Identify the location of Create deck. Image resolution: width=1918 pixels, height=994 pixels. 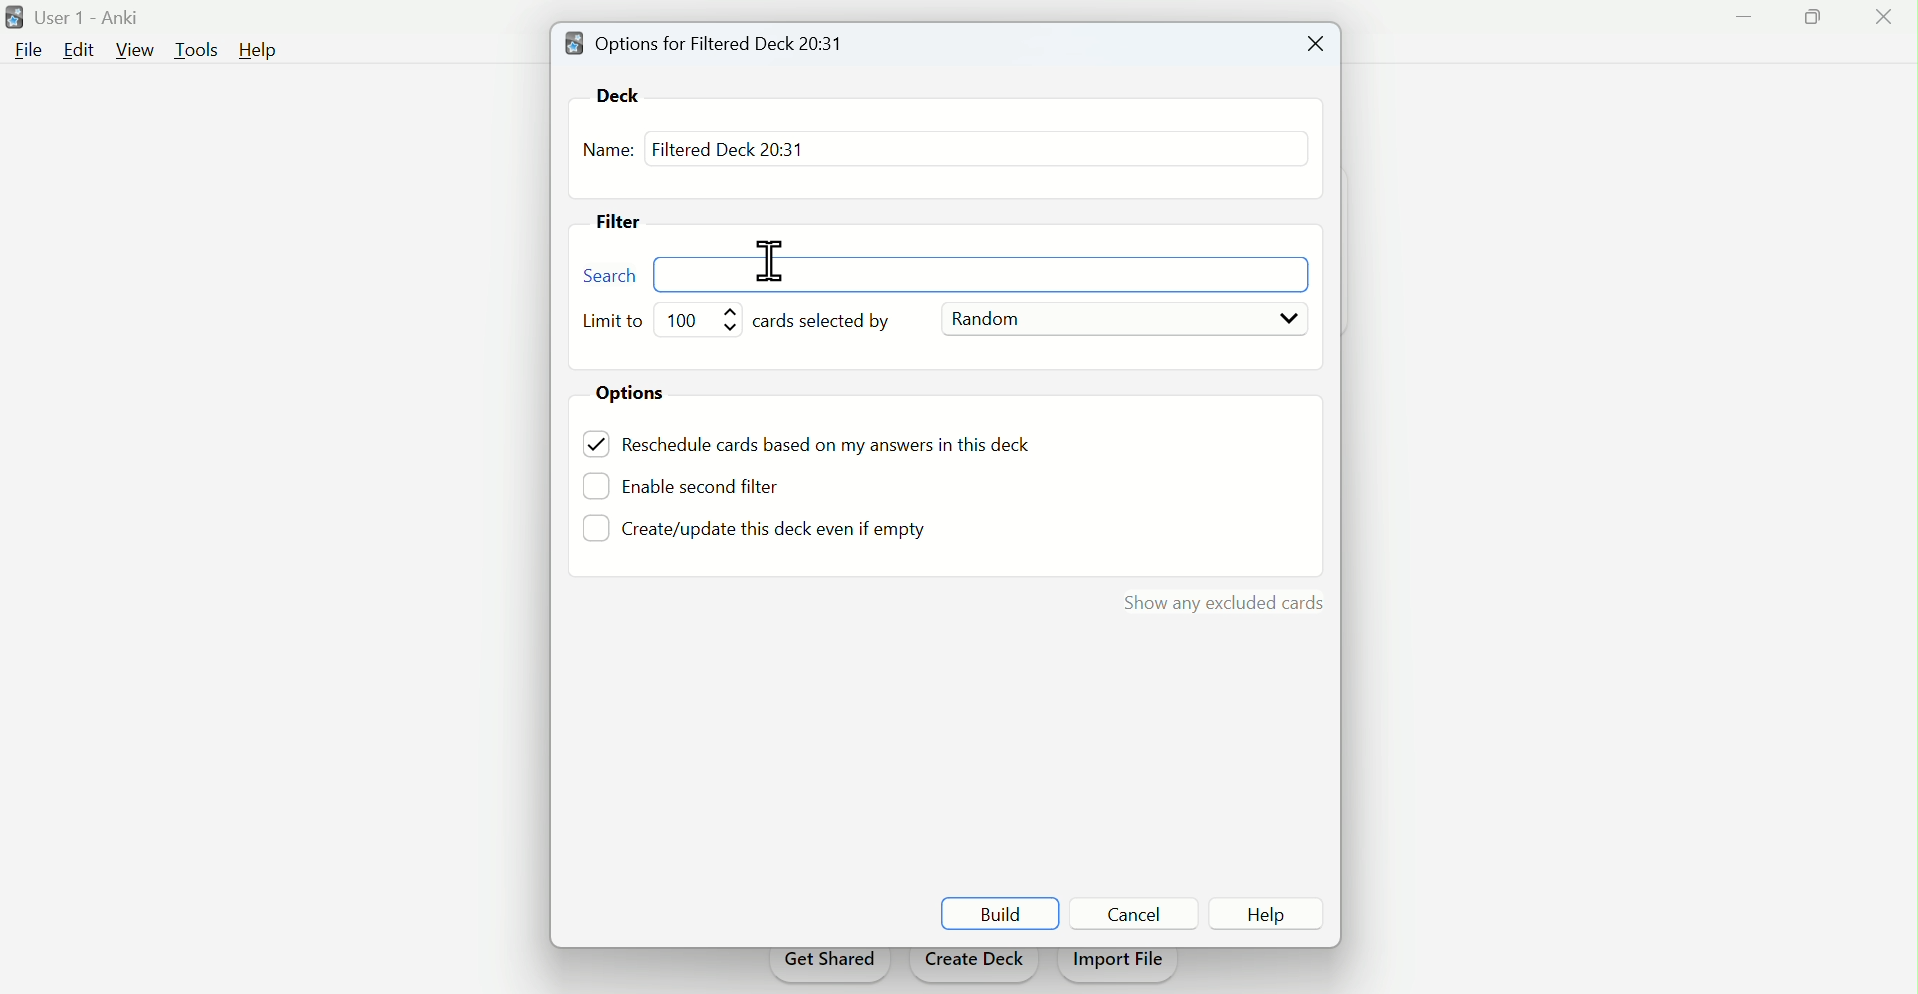
(974, 965).